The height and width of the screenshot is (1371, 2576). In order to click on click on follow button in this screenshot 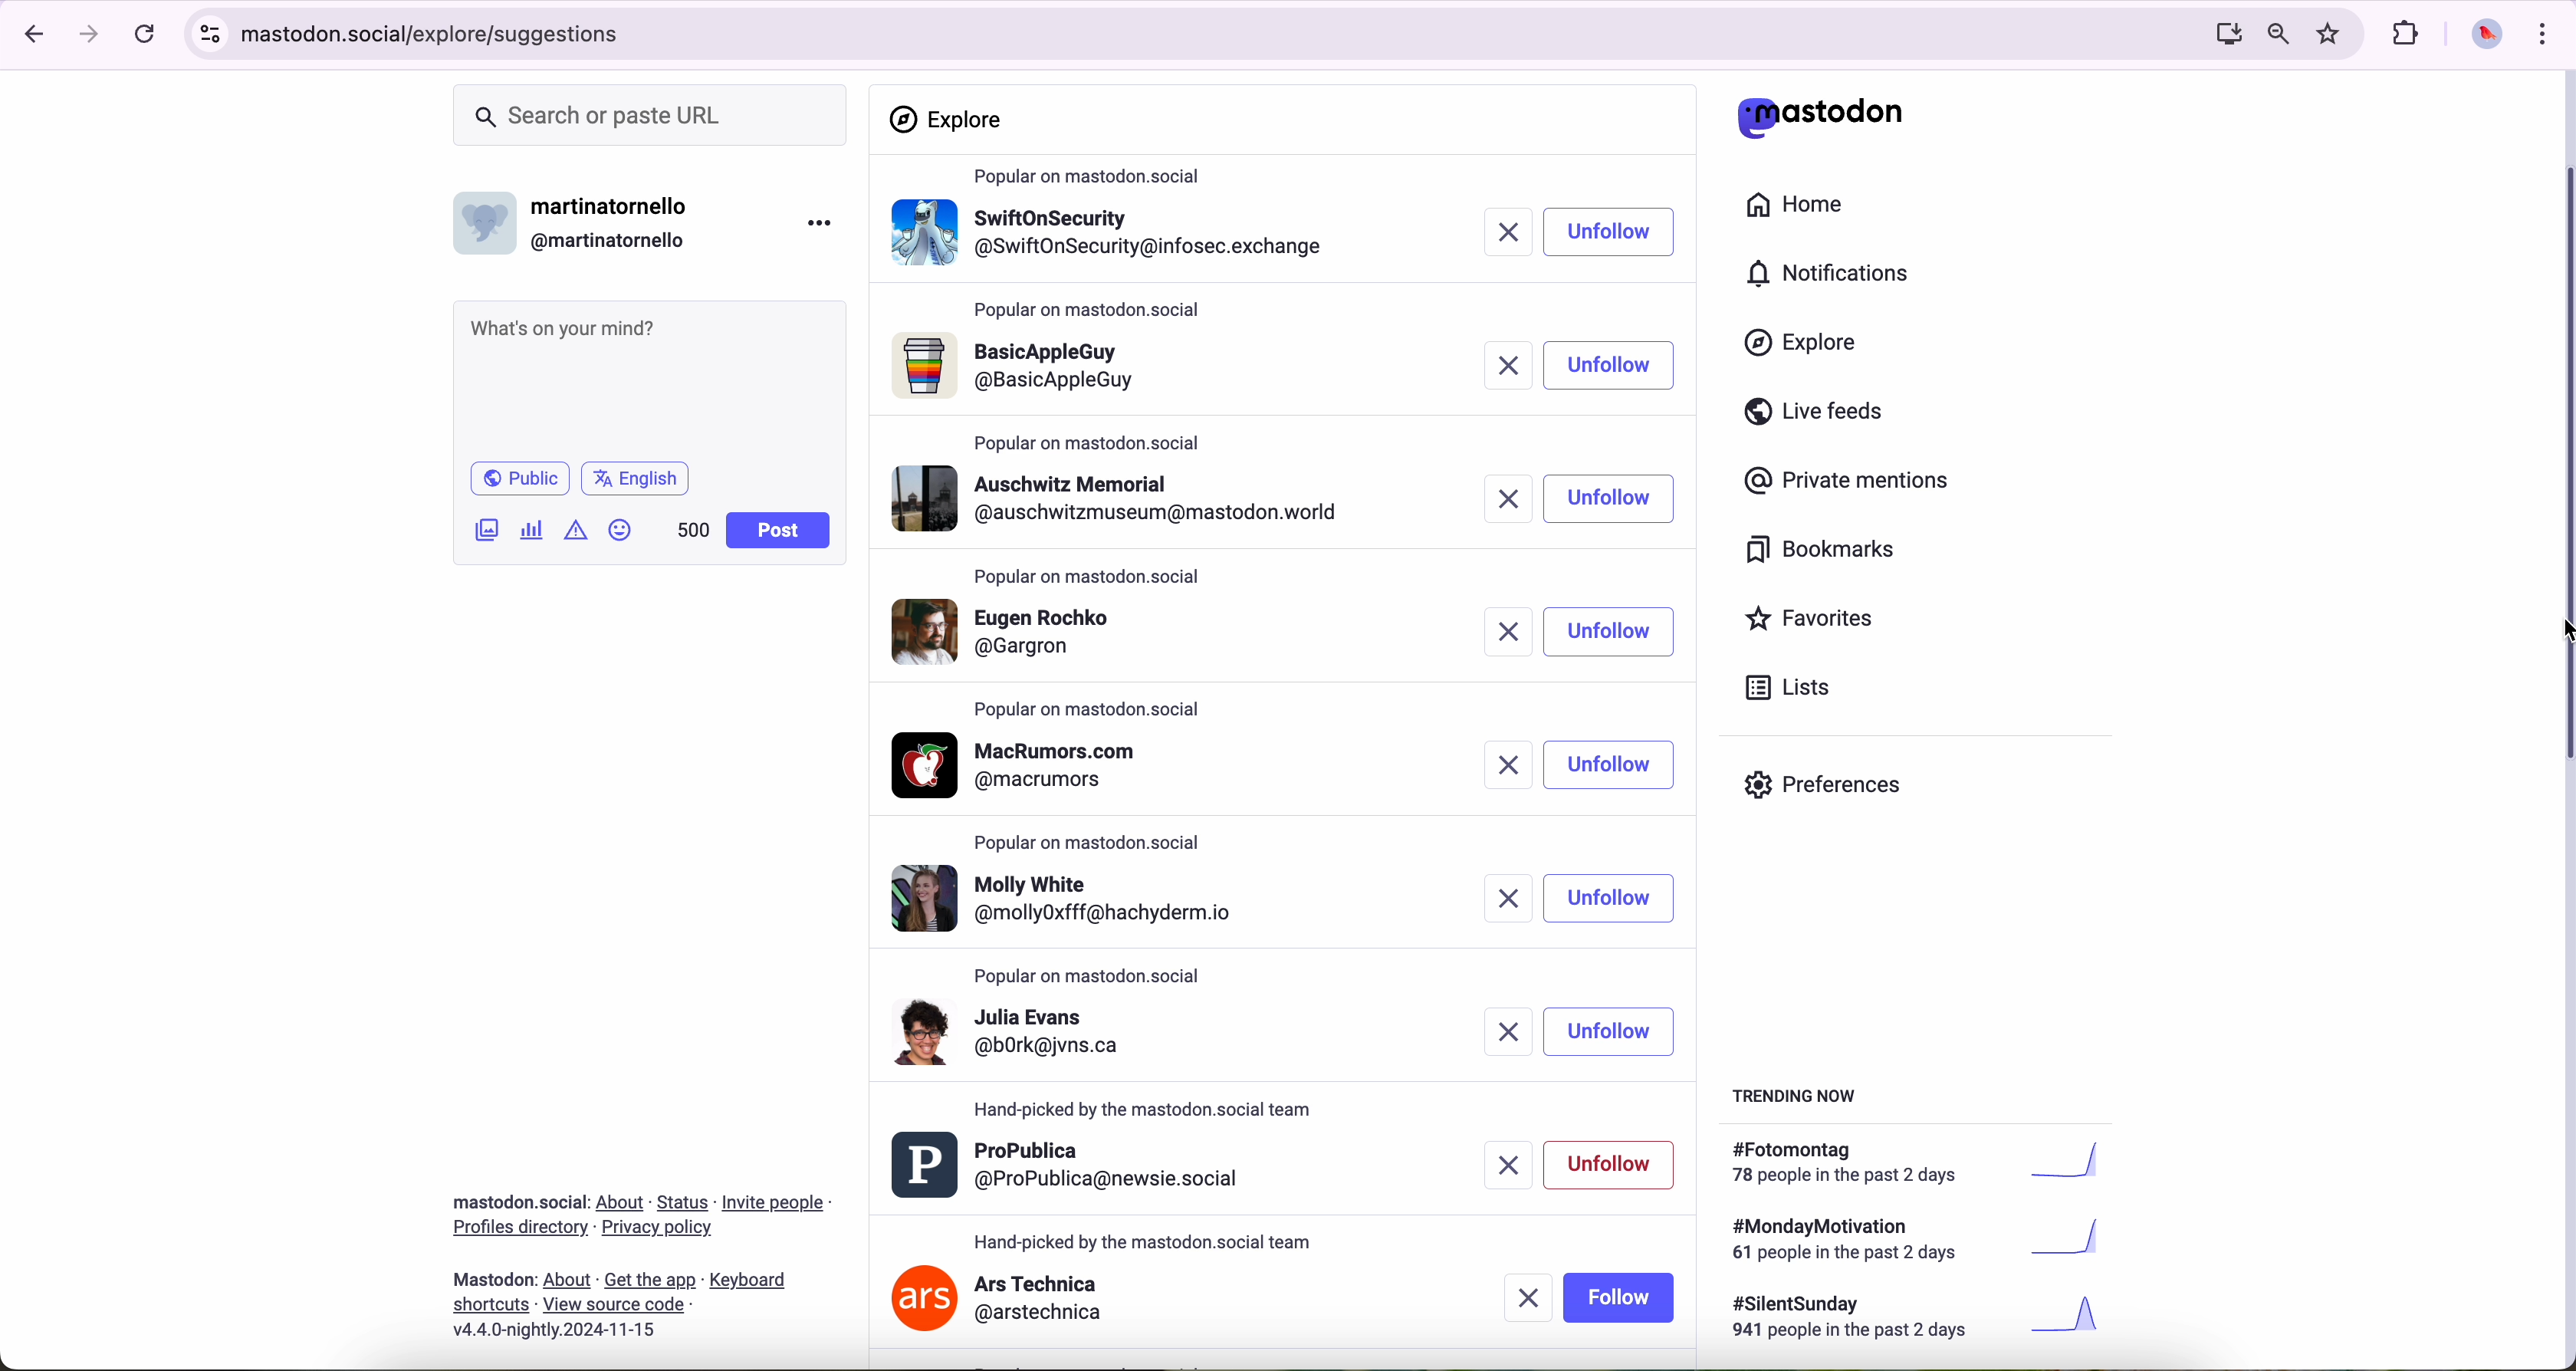, I will do `click(1610, 233)`.